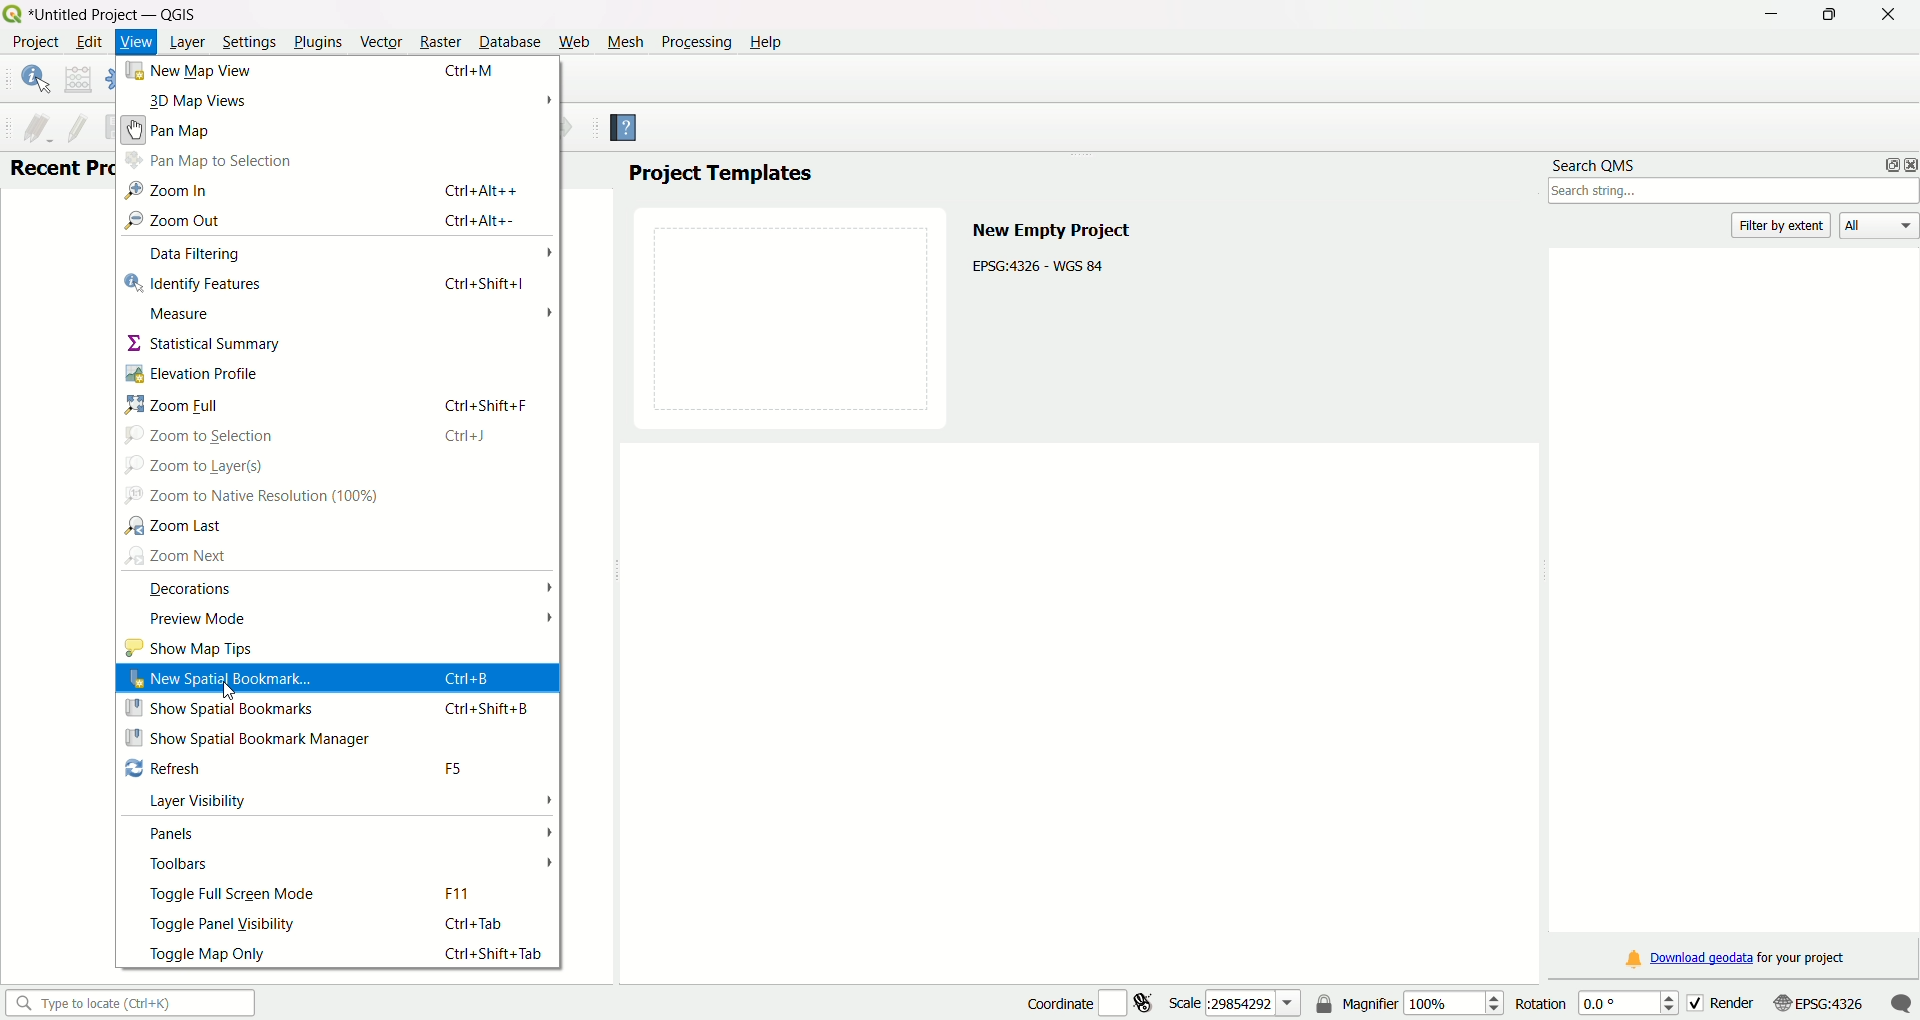 The image size is (1920, 1020). What do you see at coordinates (178, 404) in the screenshot?
I see `zoom full` at bounding box center [178, 404].